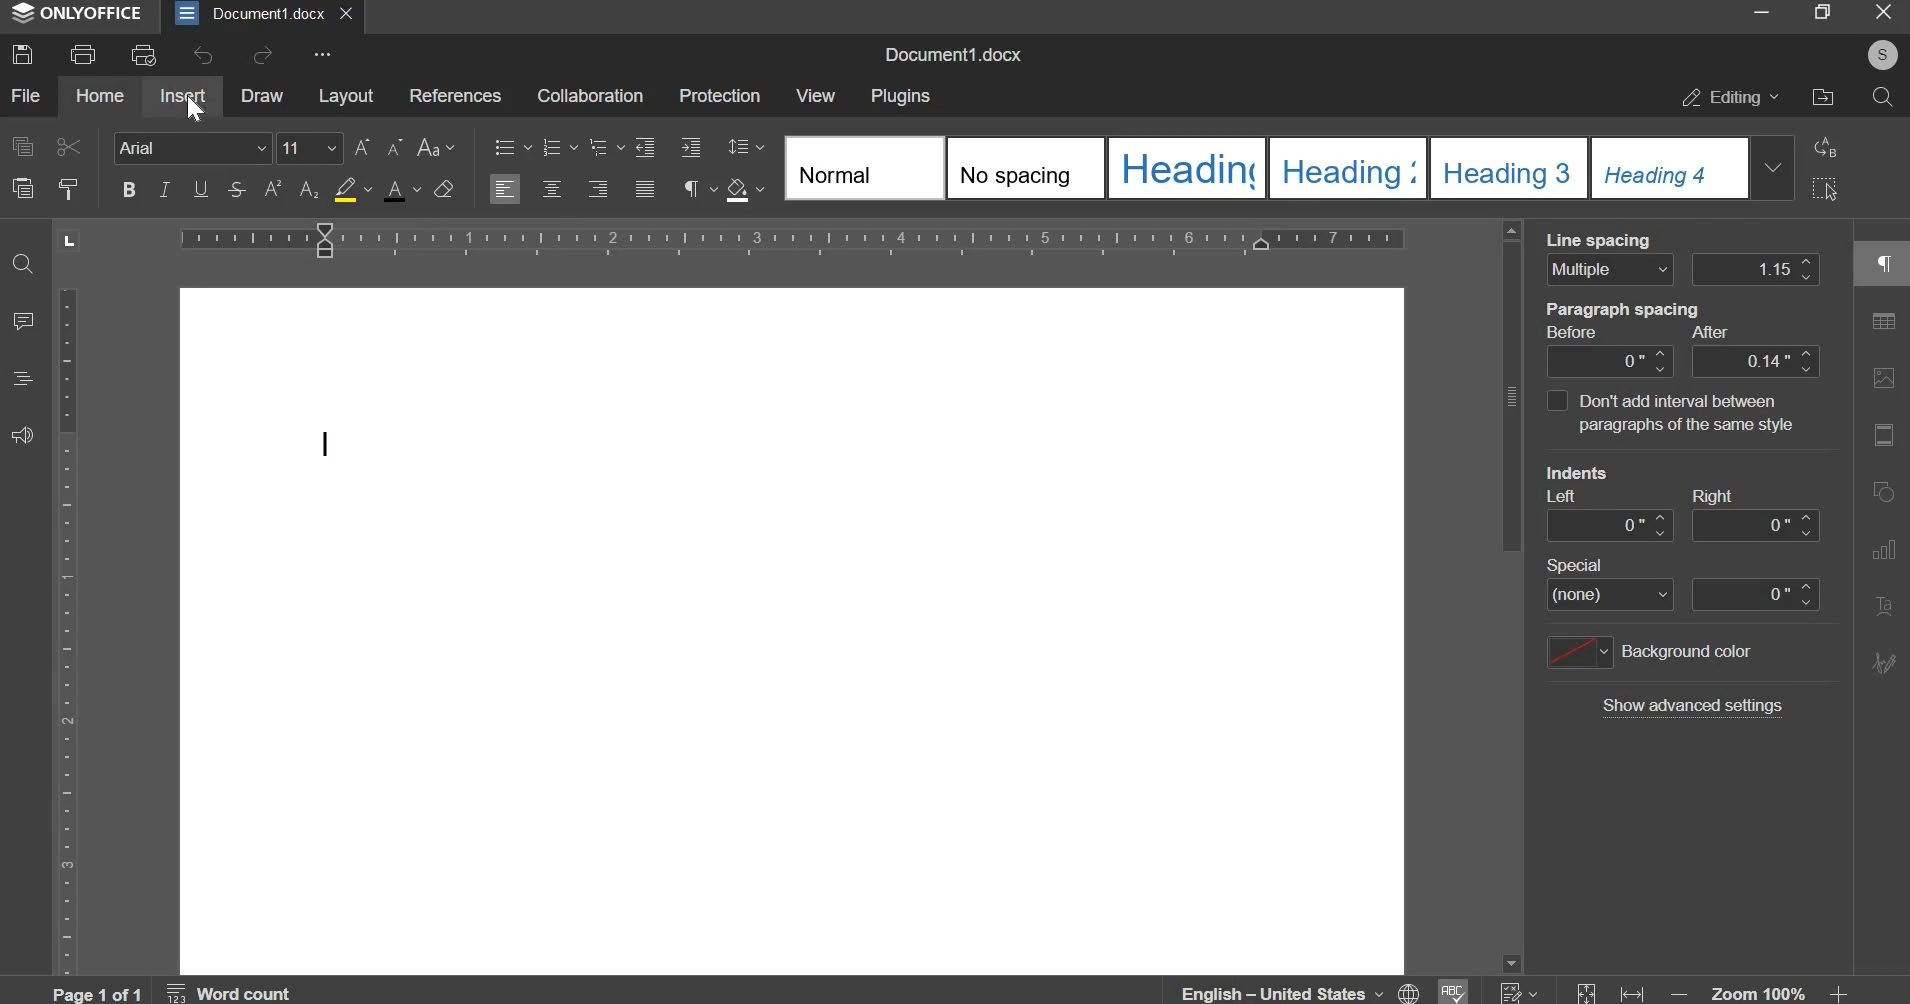  What do you see at coordinates (1607, 991) in the screenshot?
I see `fit` at bounding box center [1607, 991].